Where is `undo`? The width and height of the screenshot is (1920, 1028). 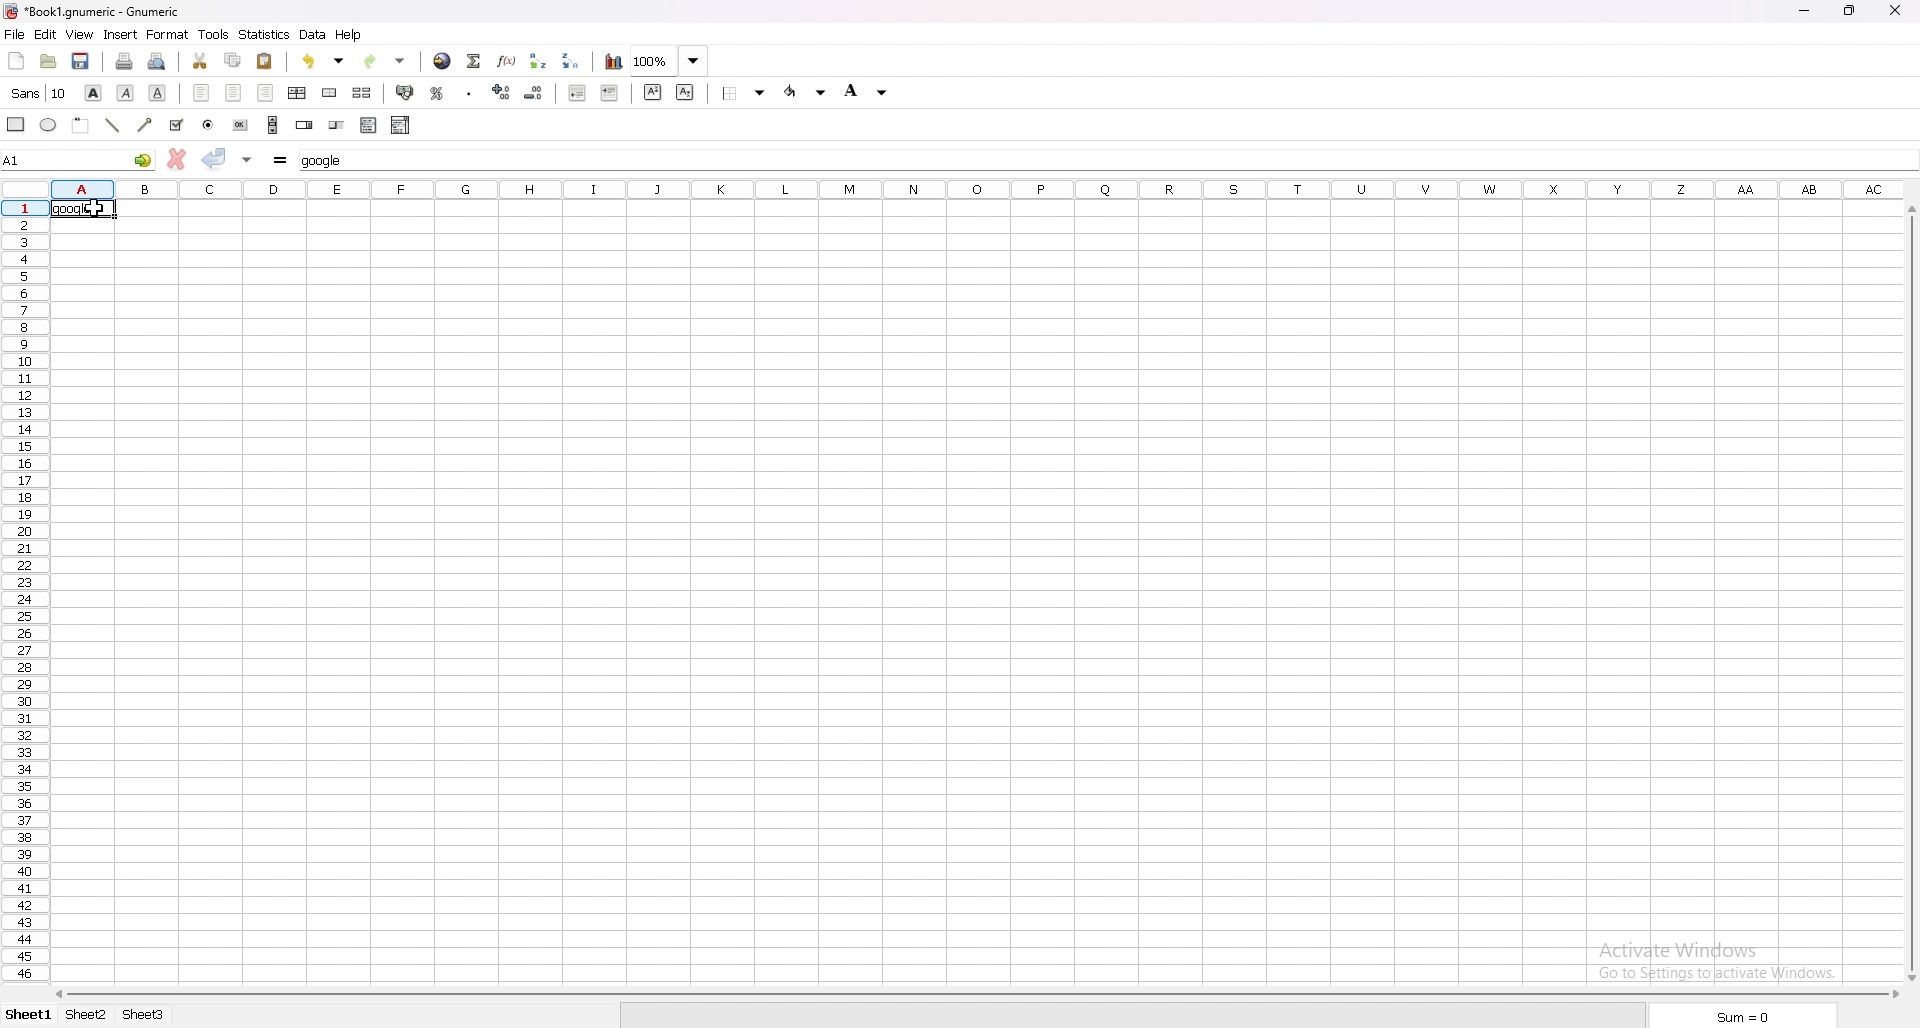
undo is located at coordinates (325, 61).